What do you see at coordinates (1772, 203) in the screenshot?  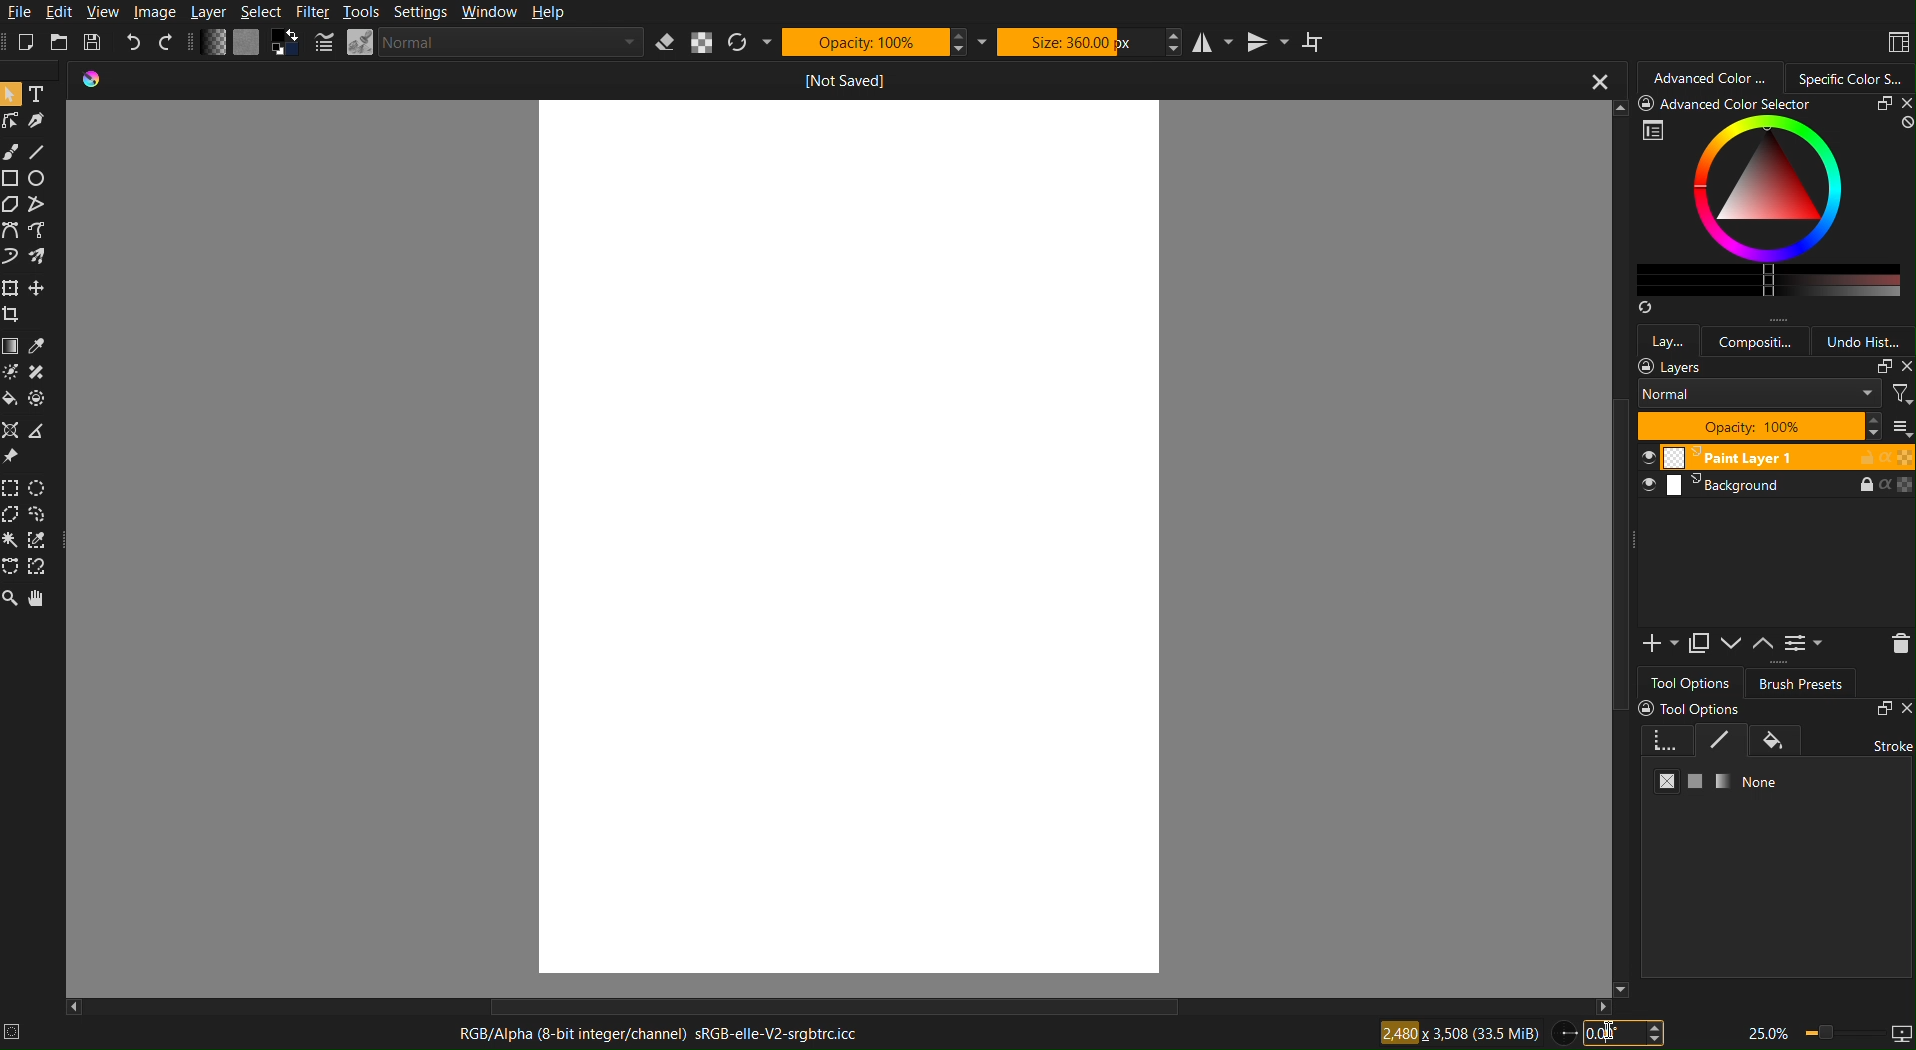 I see `Advanced Color Selector` at bounding box center [1772, 203].